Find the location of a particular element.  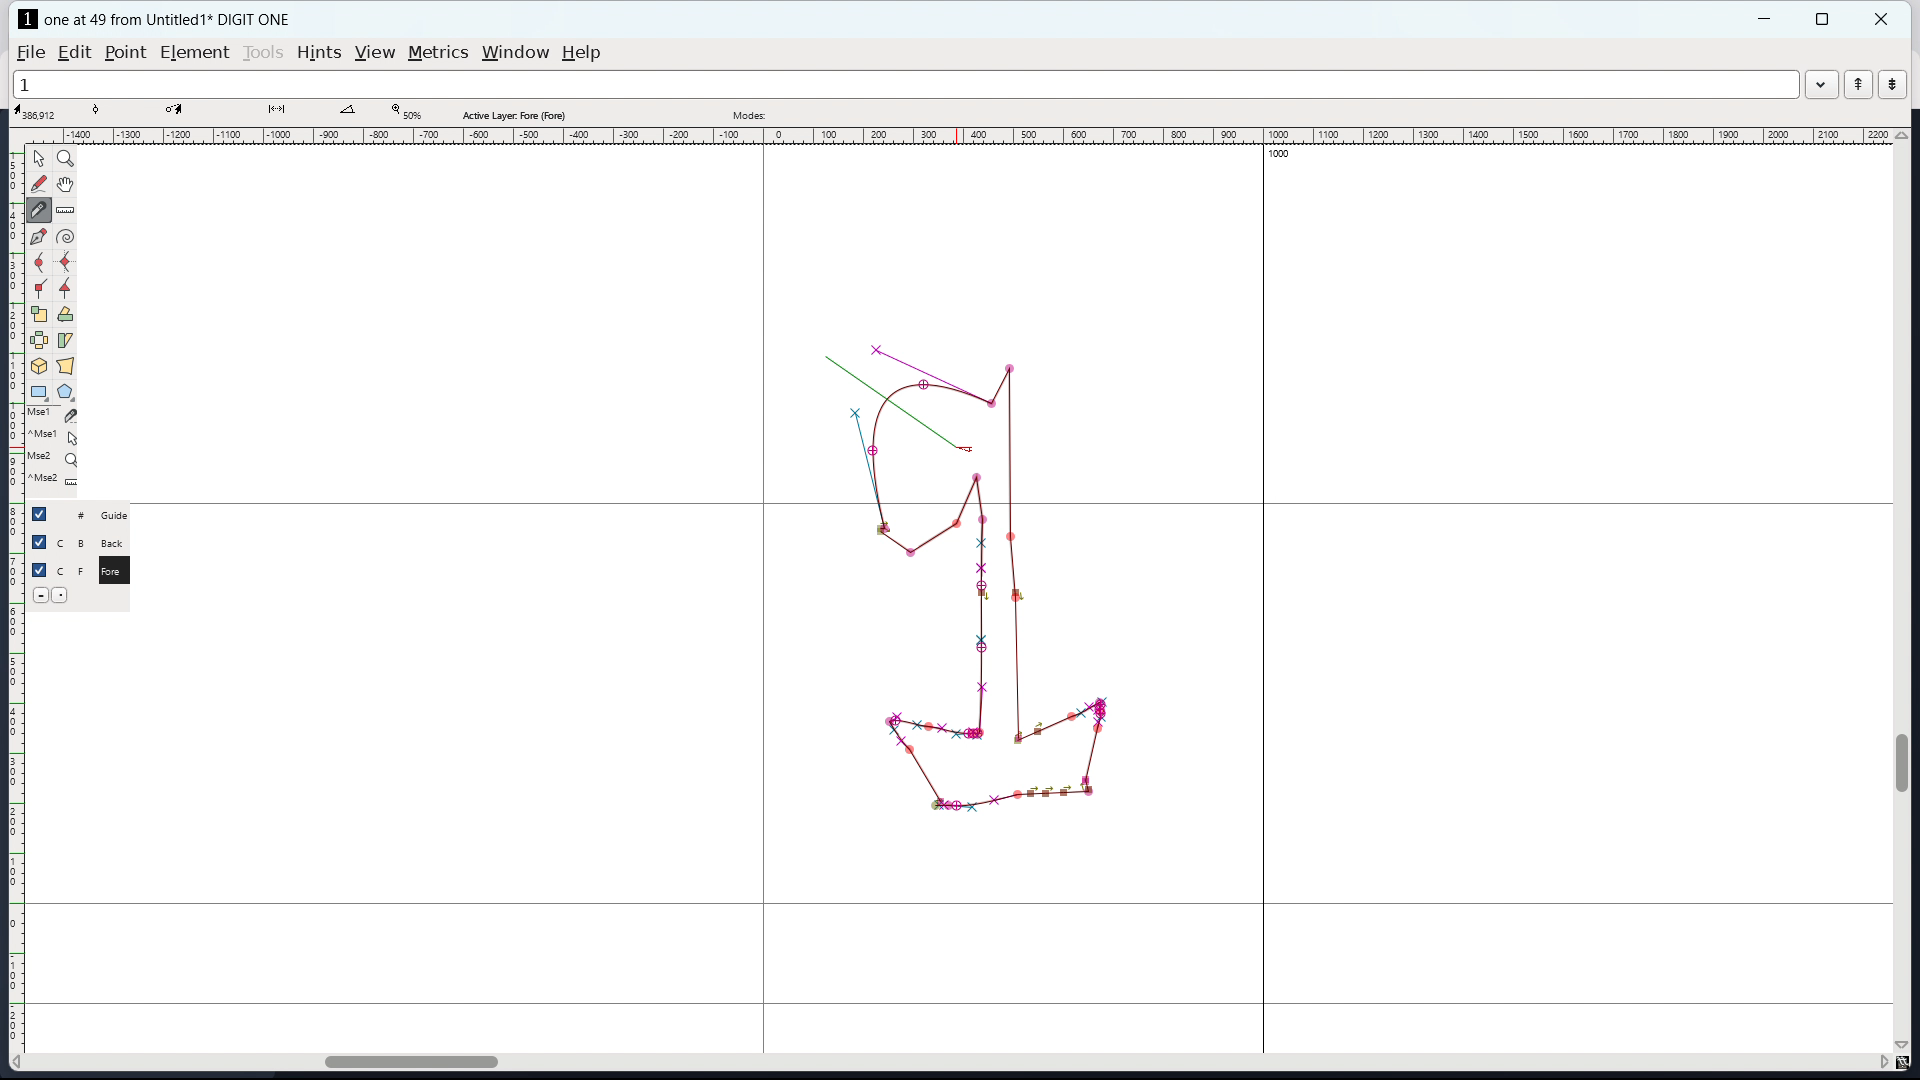

hints is located at coordinates (319, 52).